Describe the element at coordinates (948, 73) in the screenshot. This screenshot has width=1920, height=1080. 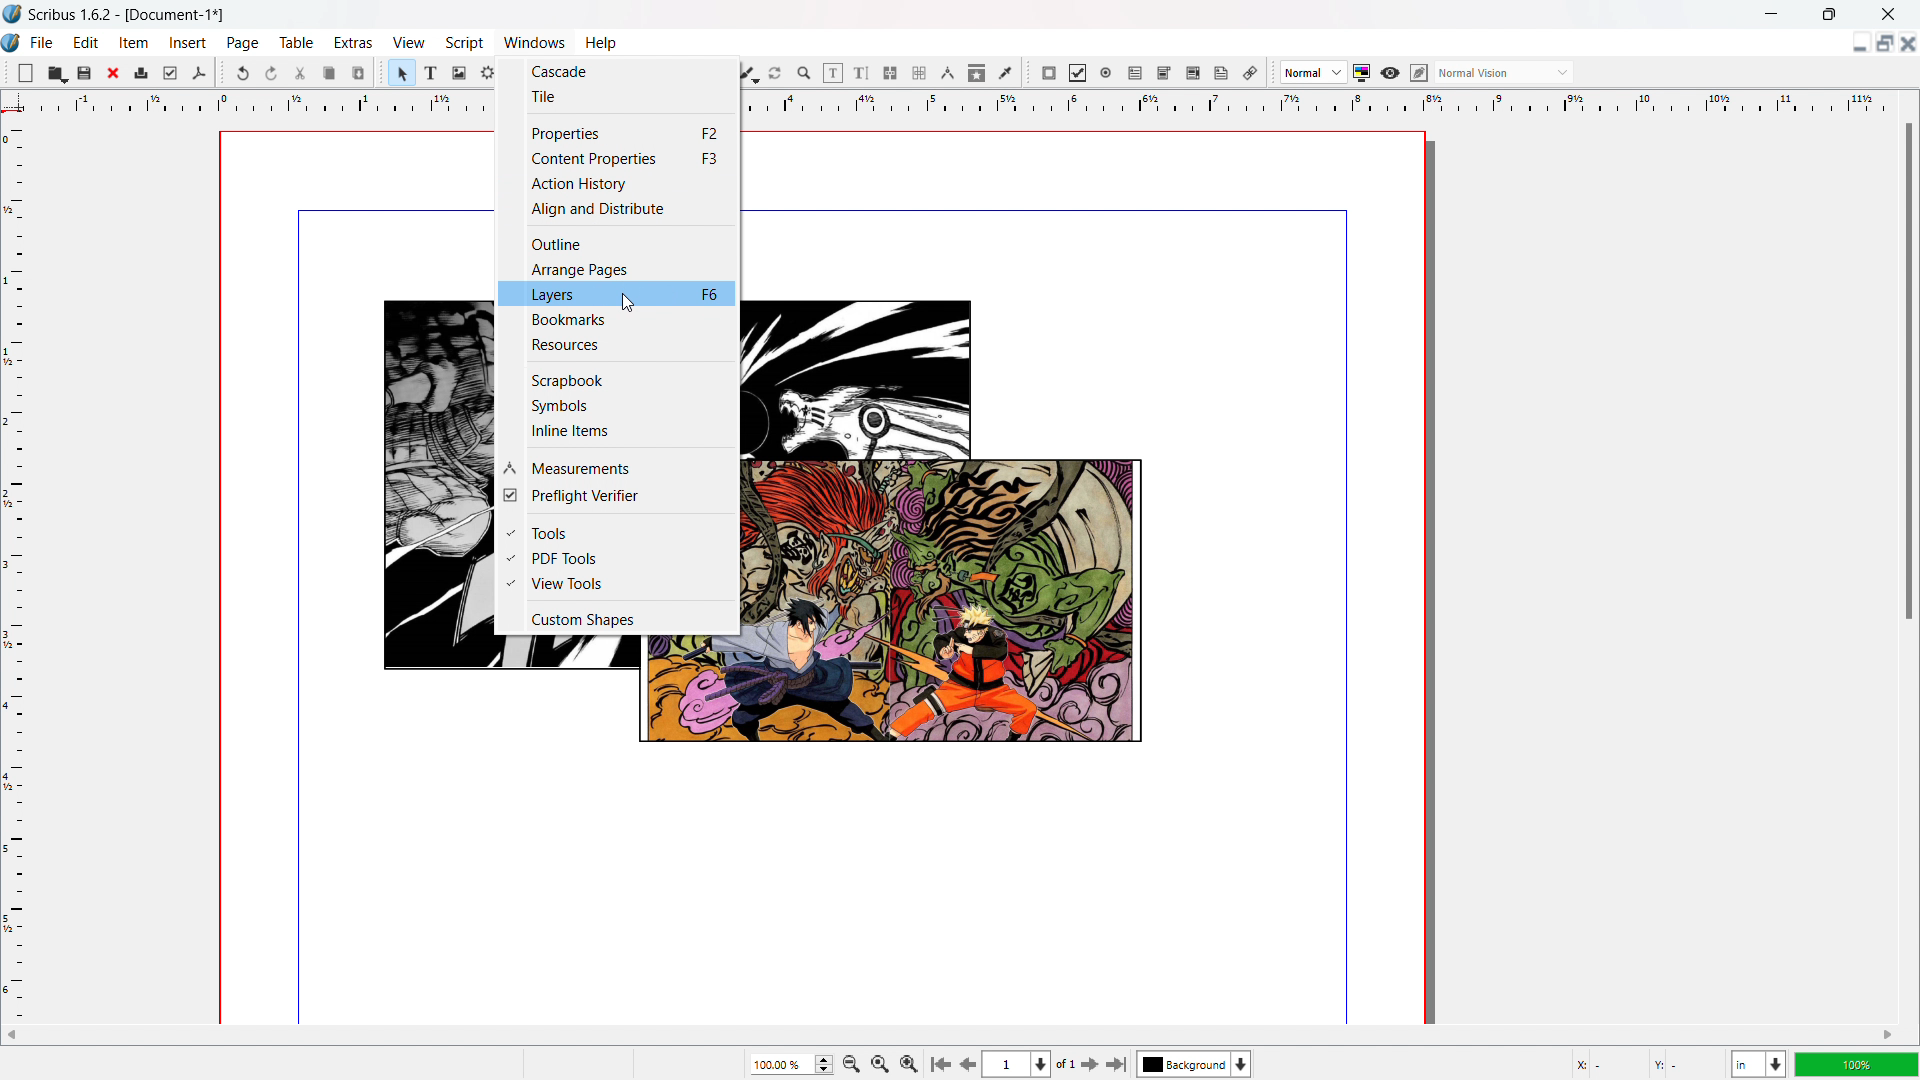
I see `measurements` at that location.